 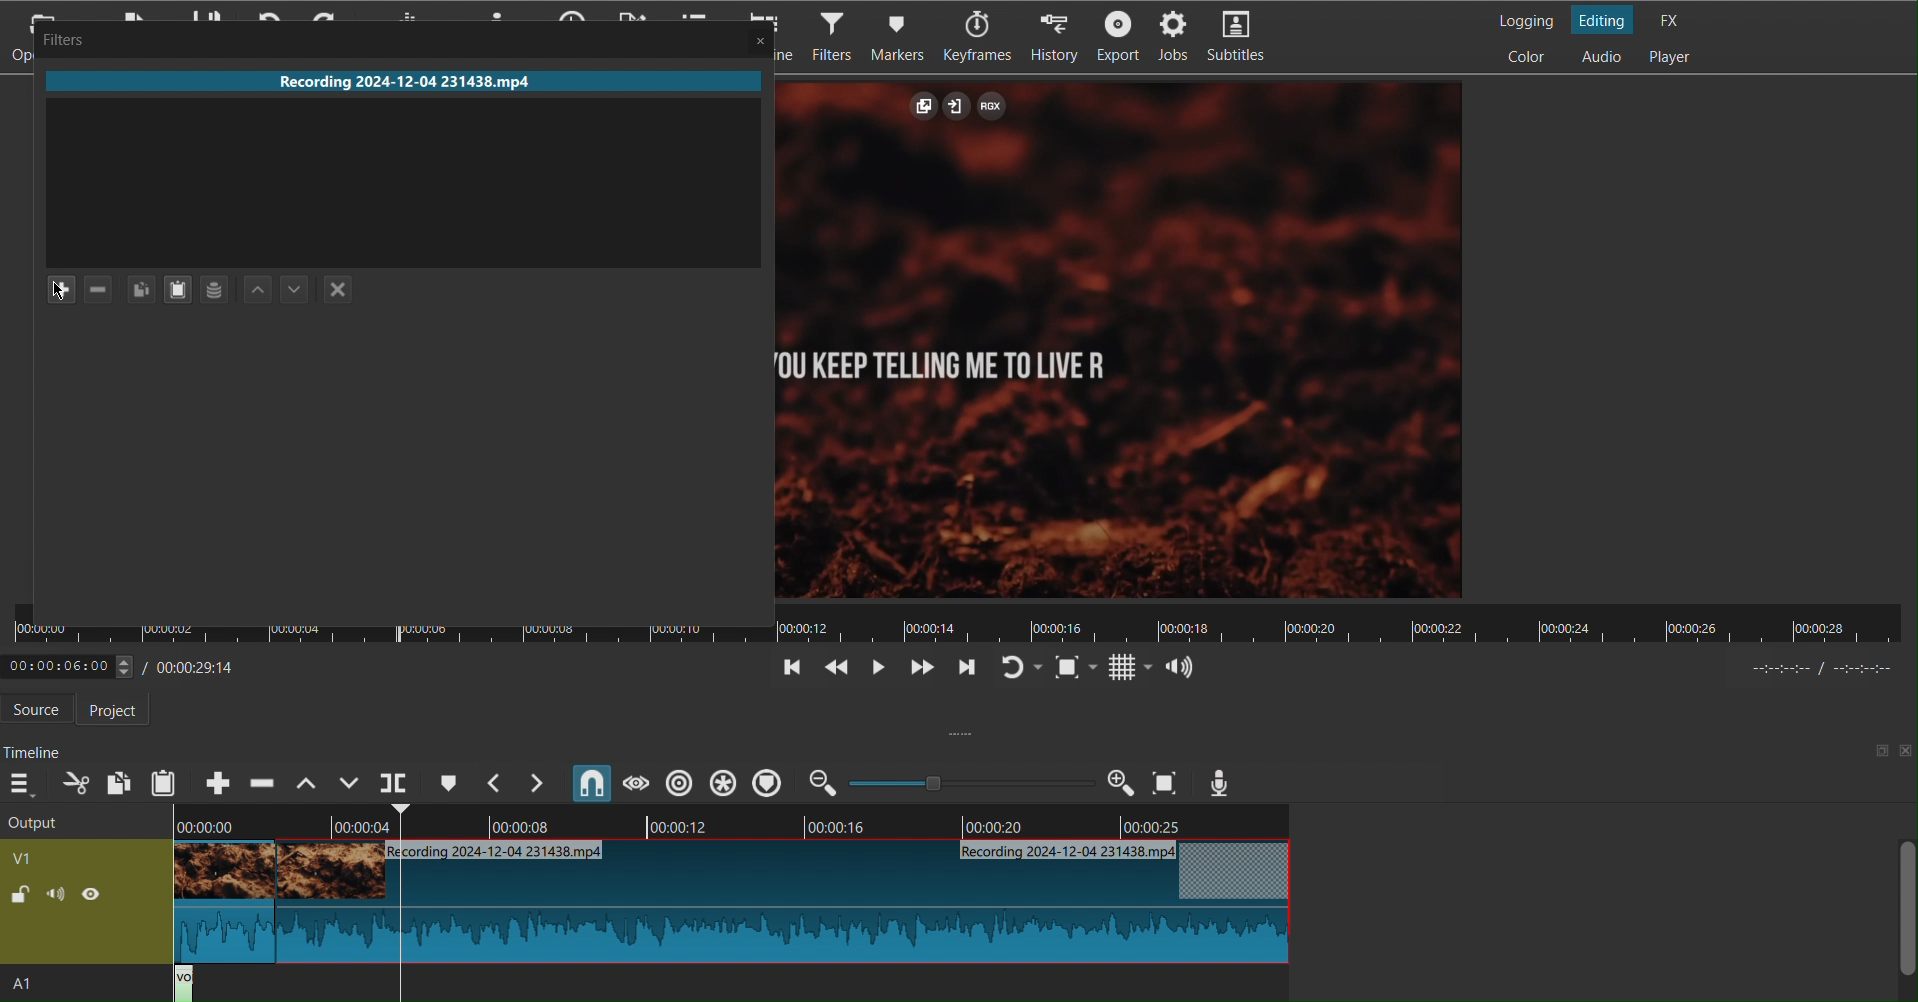 What do you see at coordinates (1902, 918) in the screenshot?
I see `Scroll` at bounding box center [1902, 918].